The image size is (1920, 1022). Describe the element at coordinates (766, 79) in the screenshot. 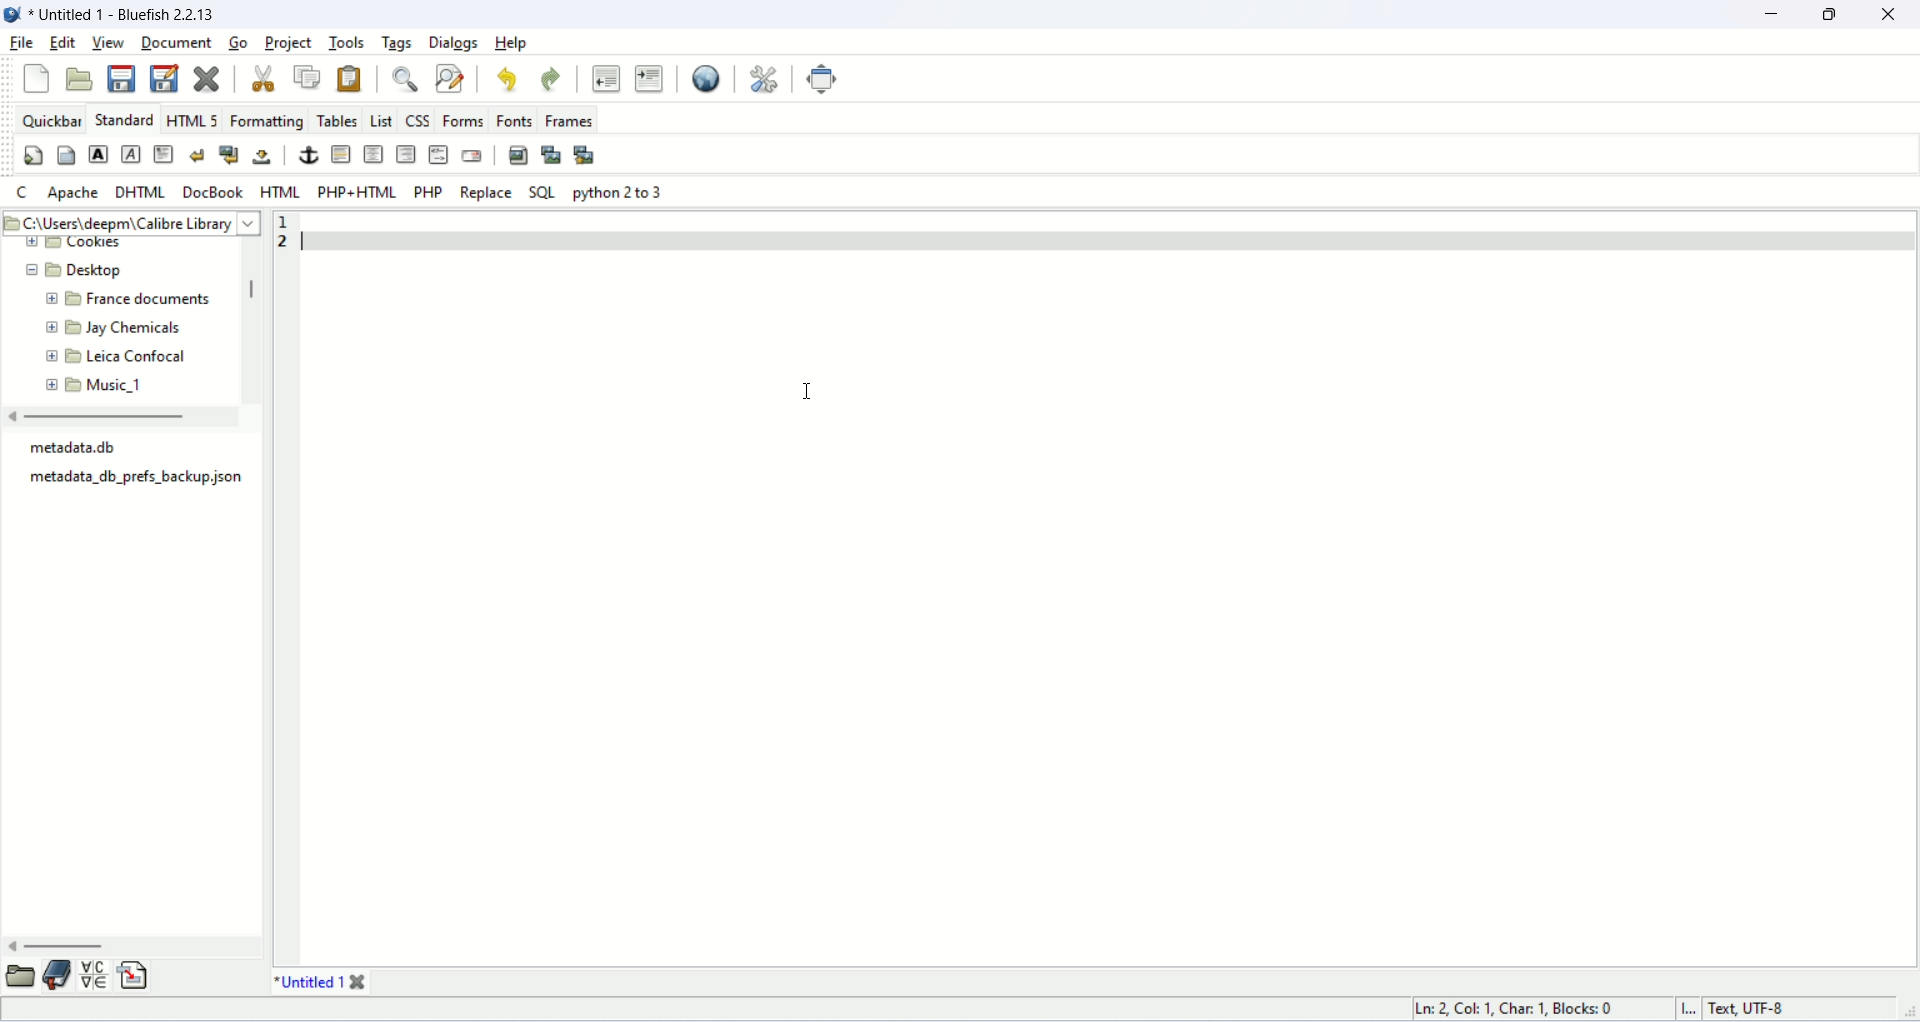

I see `preferences` at that location.